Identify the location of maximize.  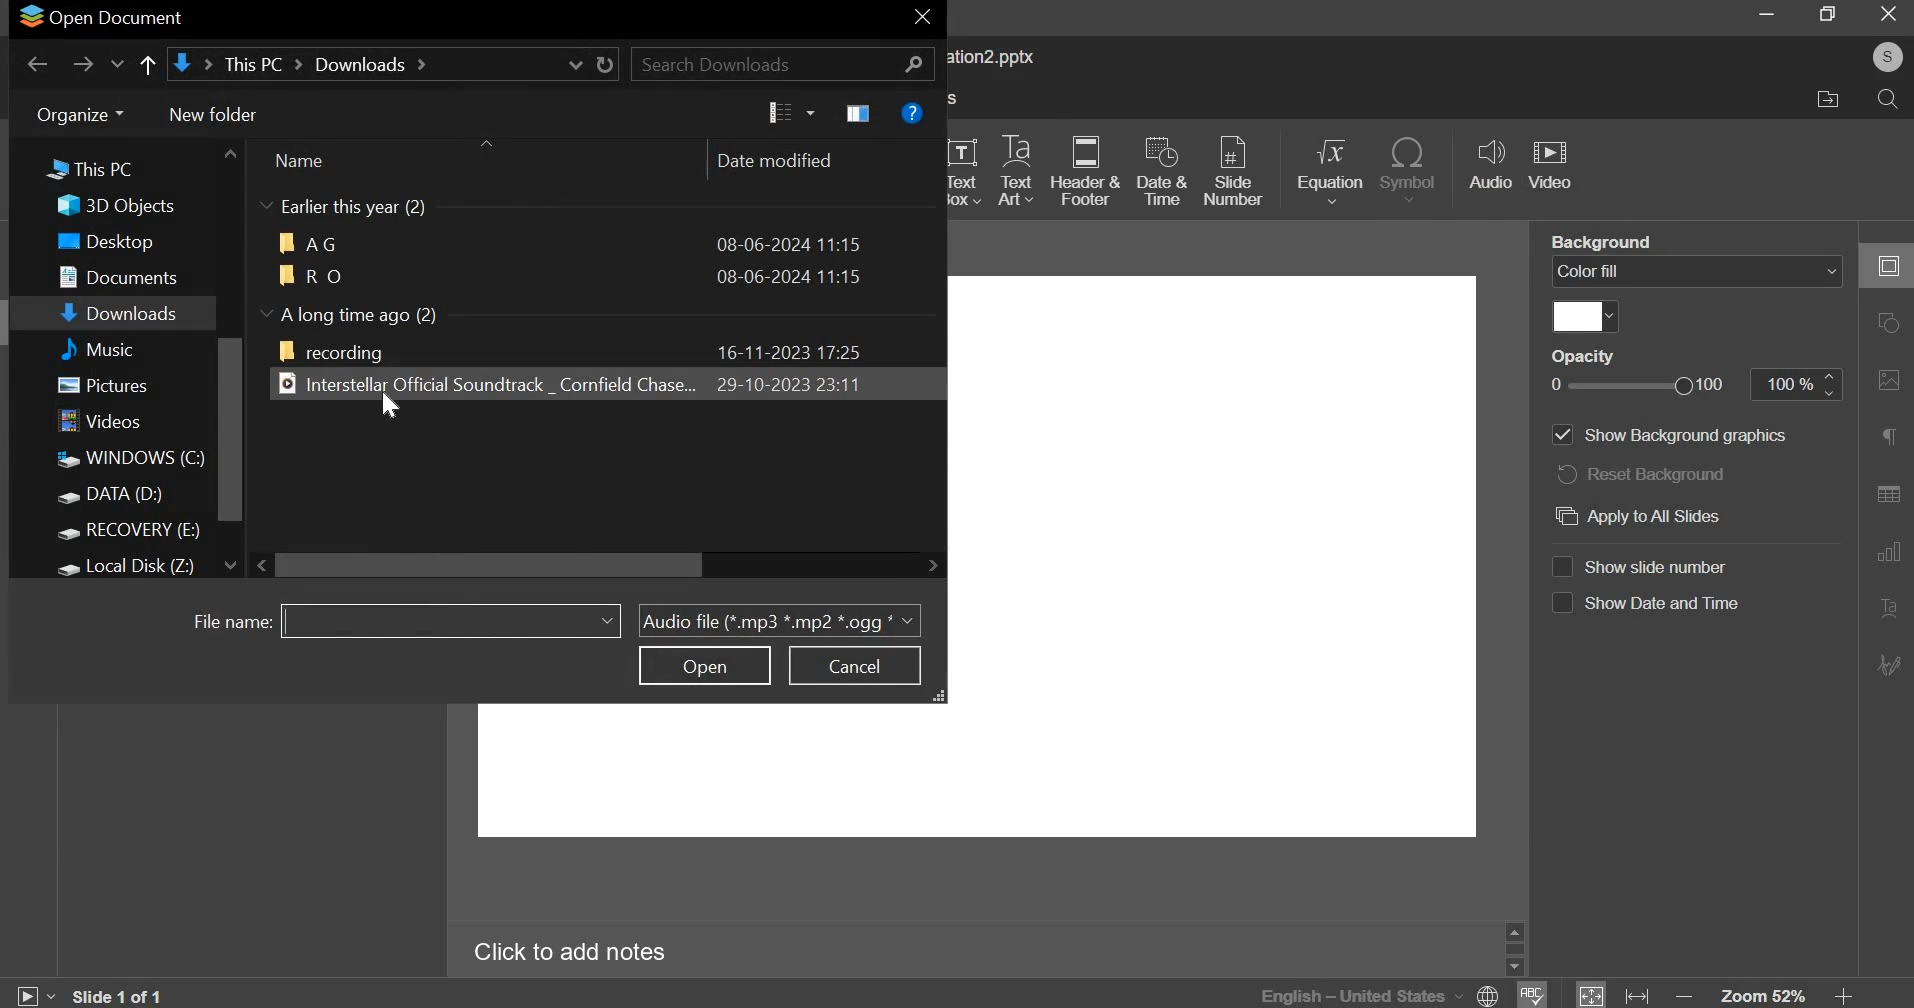
(1826, 15).